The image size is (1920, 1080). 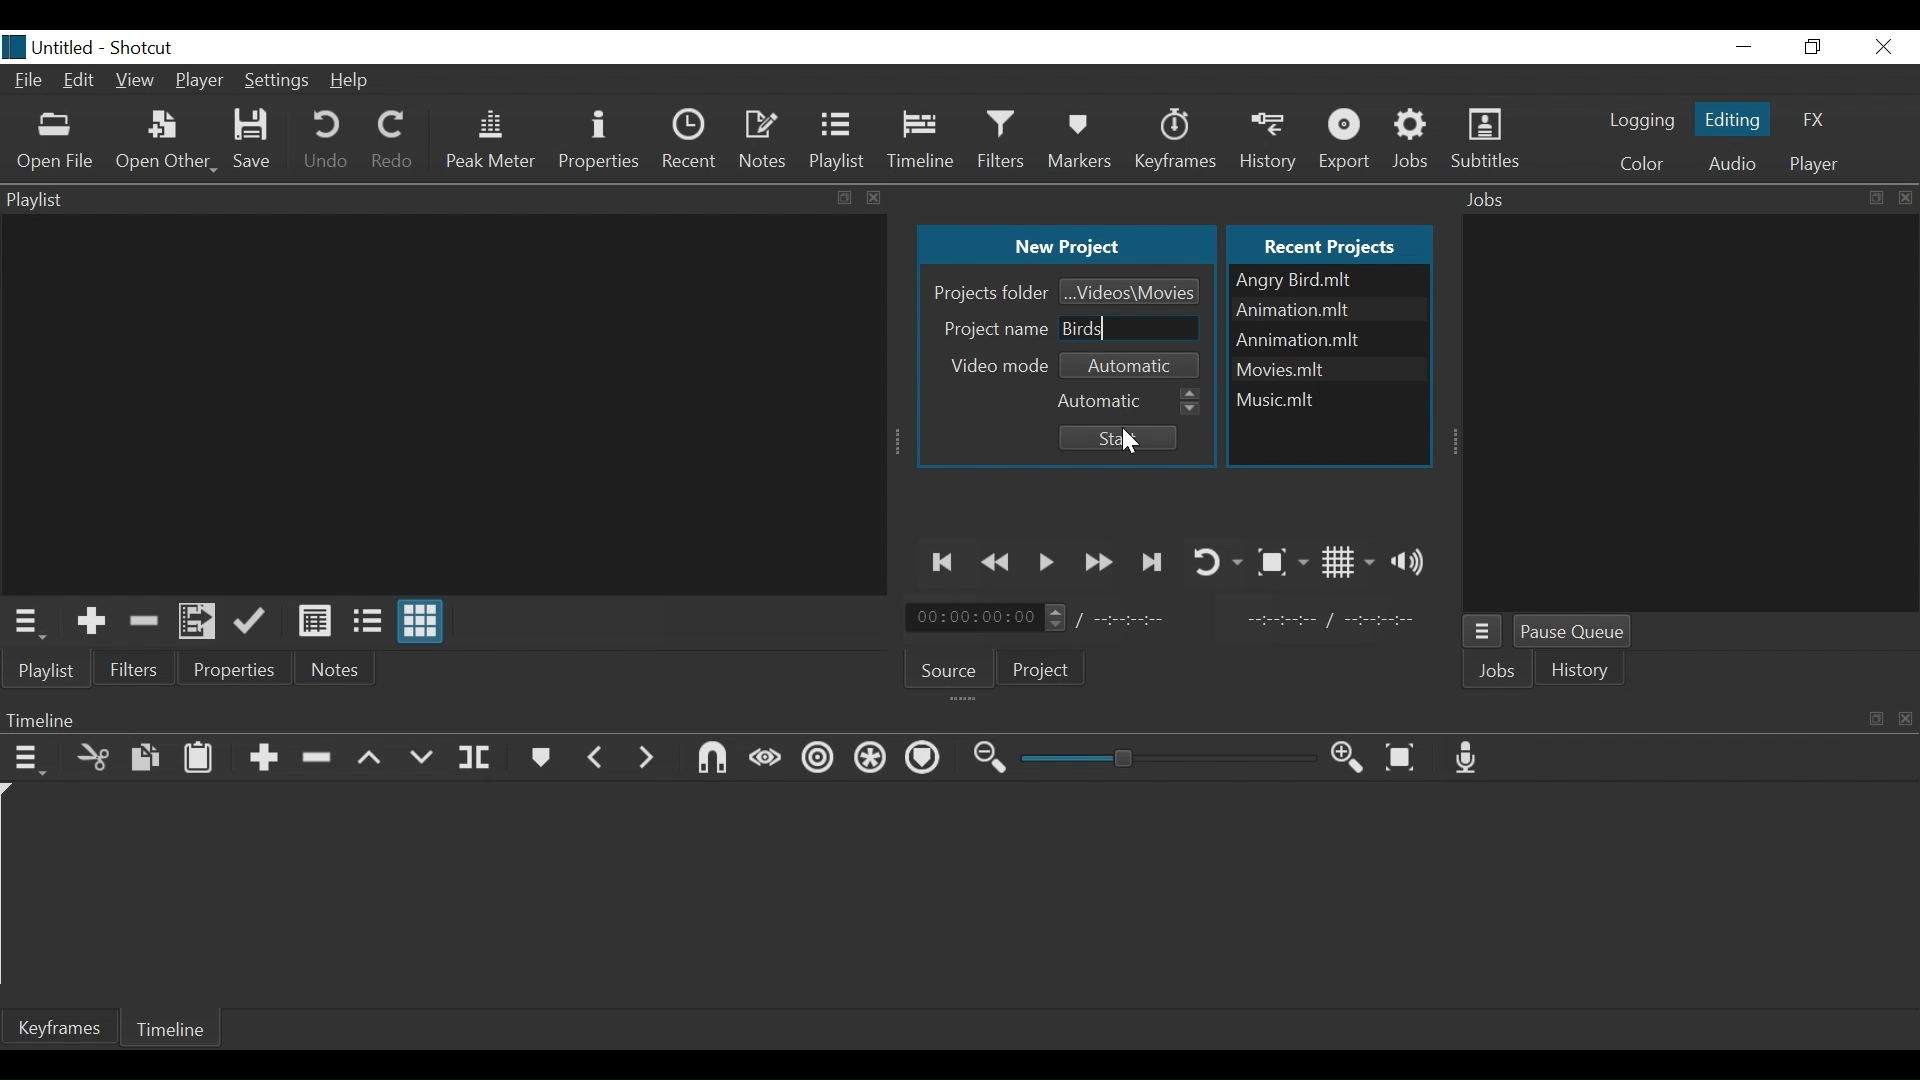 What do you see at coordinates (647, 756) in the screenshot?
I see `Next Marker` at bounding box center [647, 756].